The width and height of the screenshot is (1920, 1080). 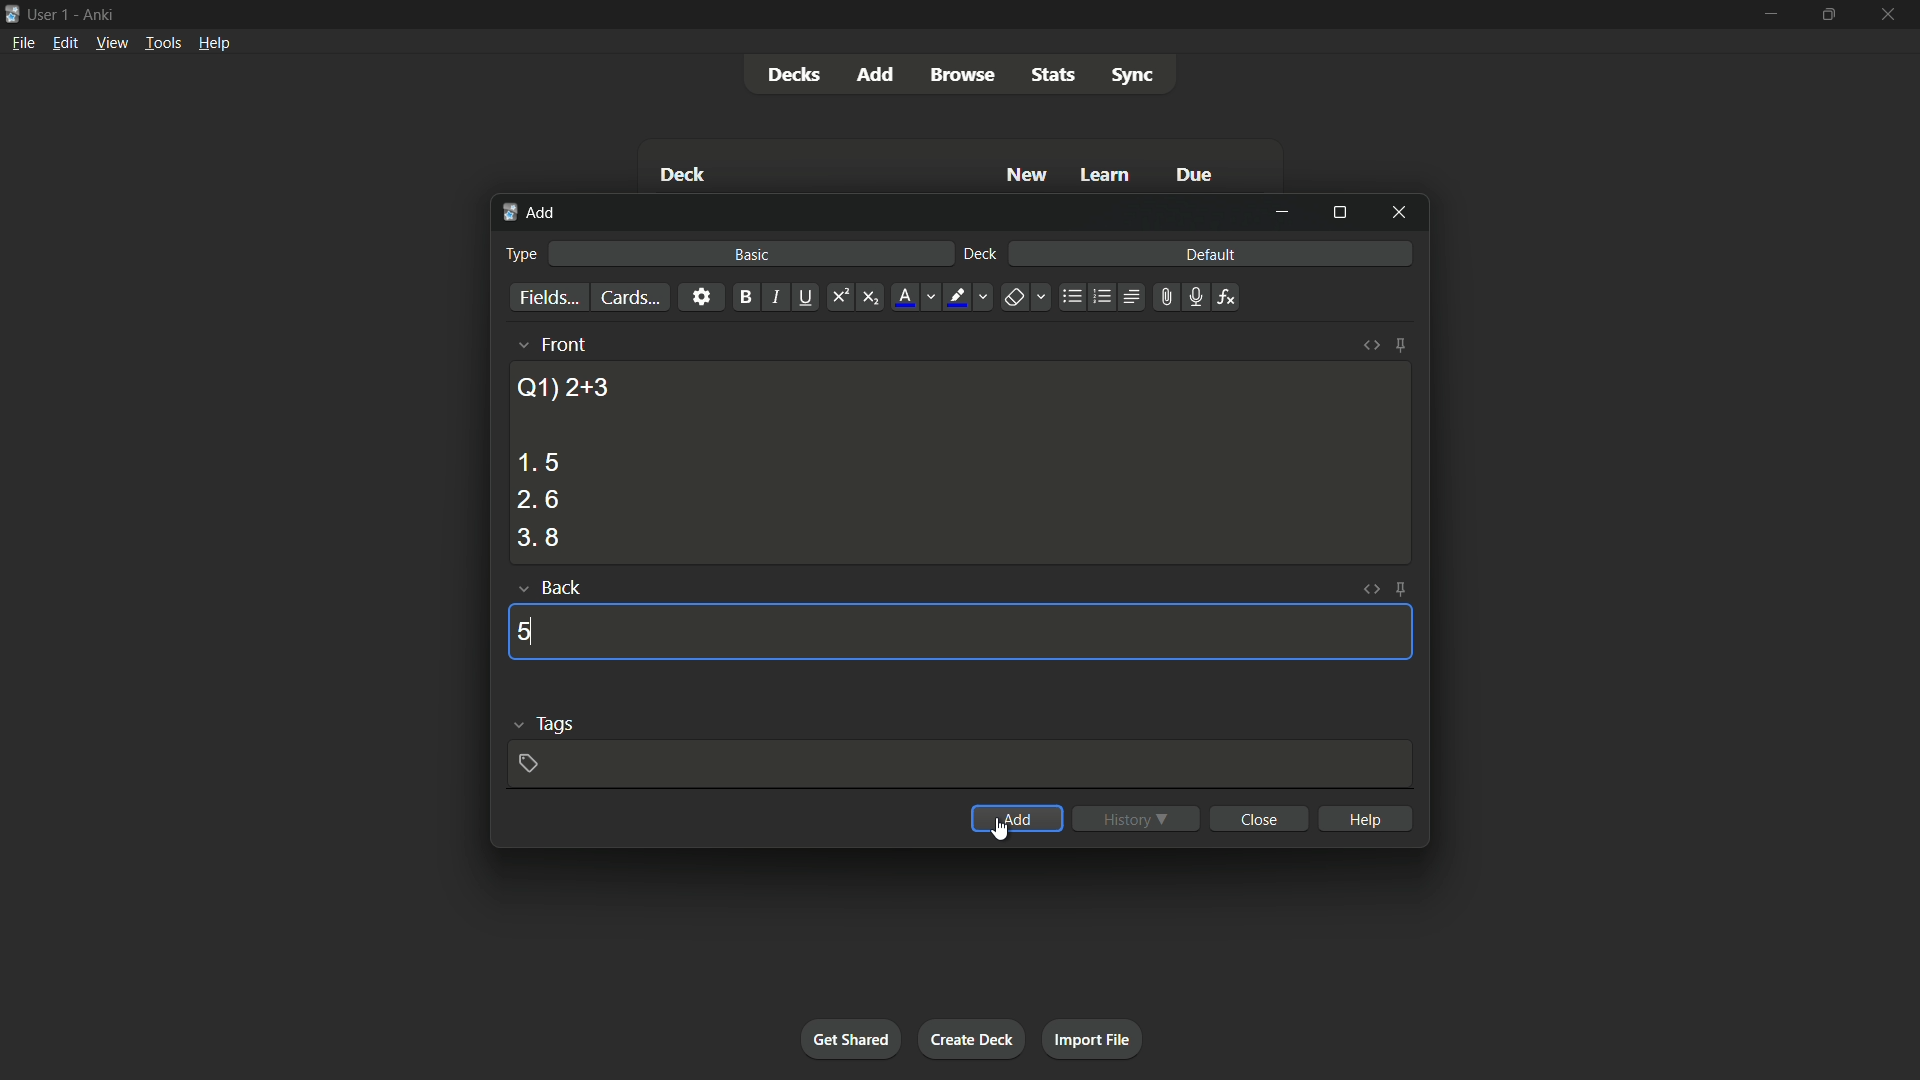 What do you see at coordinates (1262, 818) in the screenshot?
I see `close` at bounding box center [1262, 818].